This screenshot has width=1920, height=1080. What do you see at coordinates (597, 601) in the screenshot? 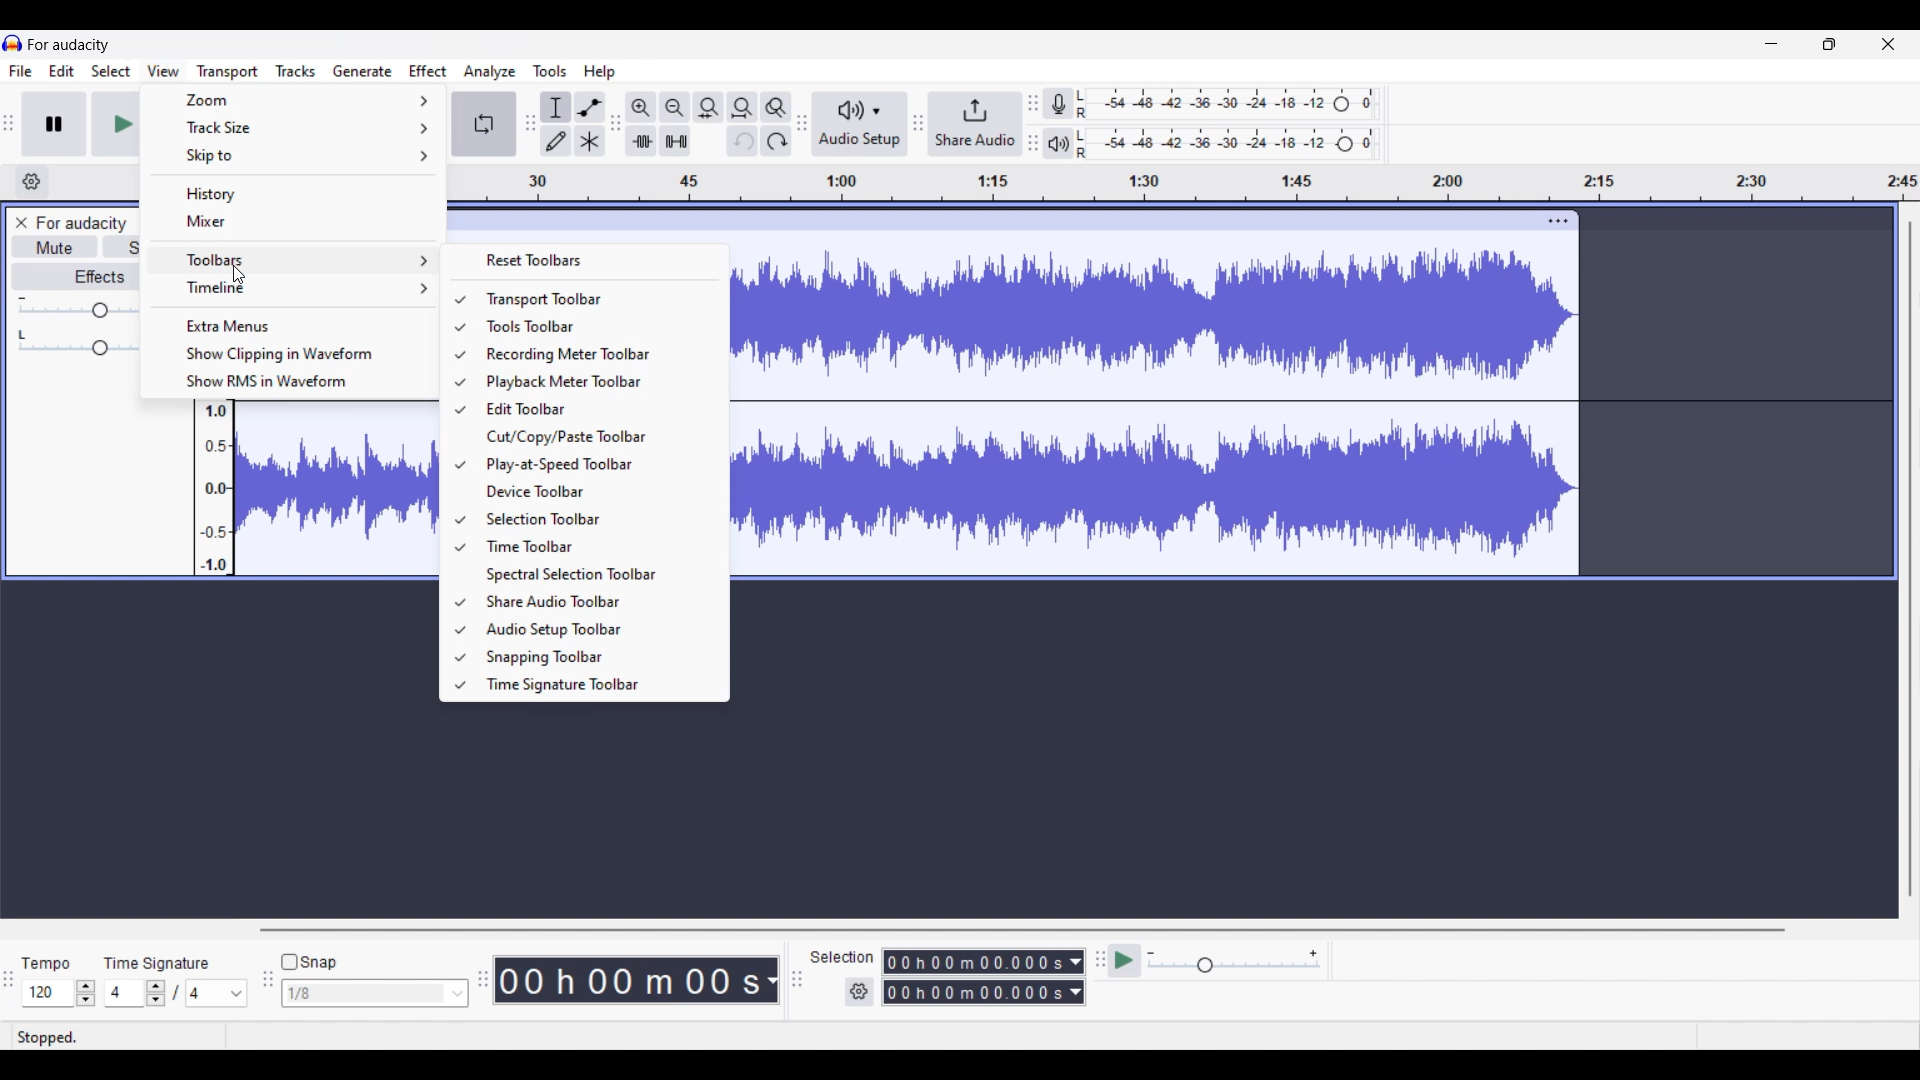
I see `Share audio toolbar` at bounding box center [597, 601].